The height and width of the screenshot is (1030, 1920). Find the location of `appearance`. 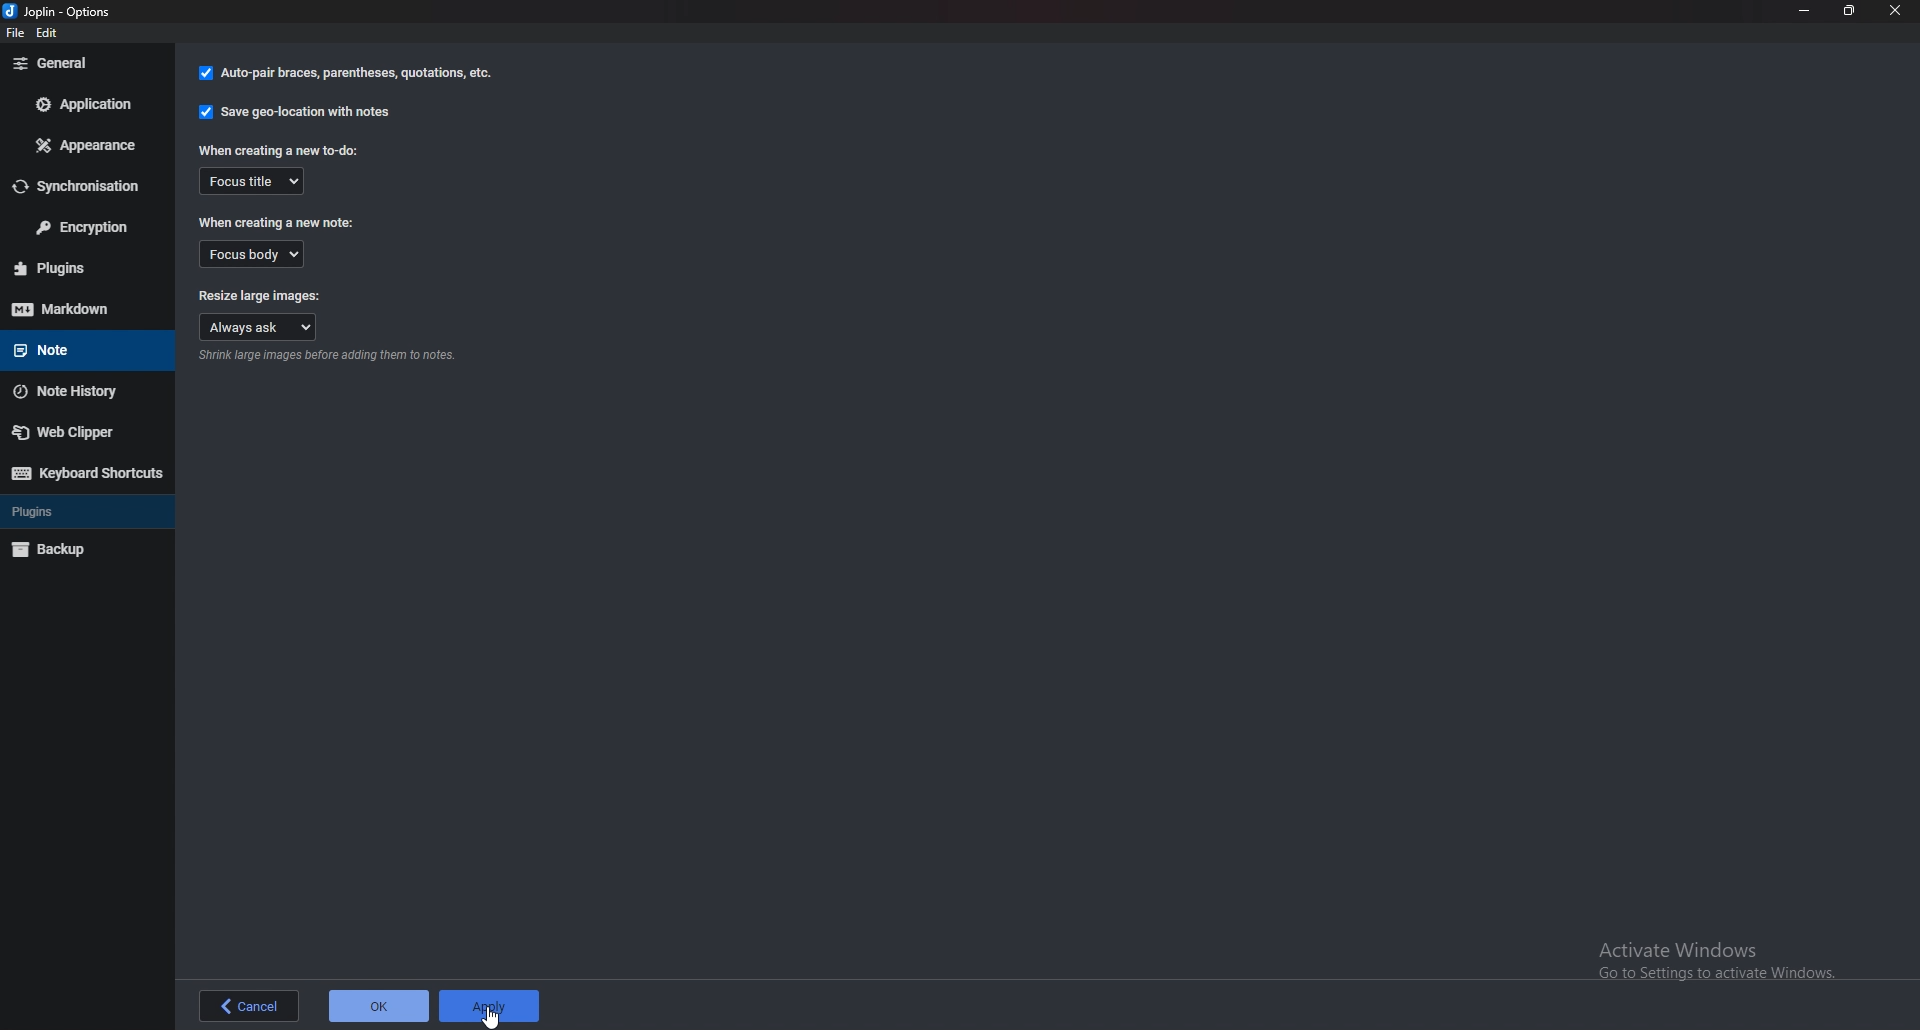

appearance is located at coordinates (87, 146).